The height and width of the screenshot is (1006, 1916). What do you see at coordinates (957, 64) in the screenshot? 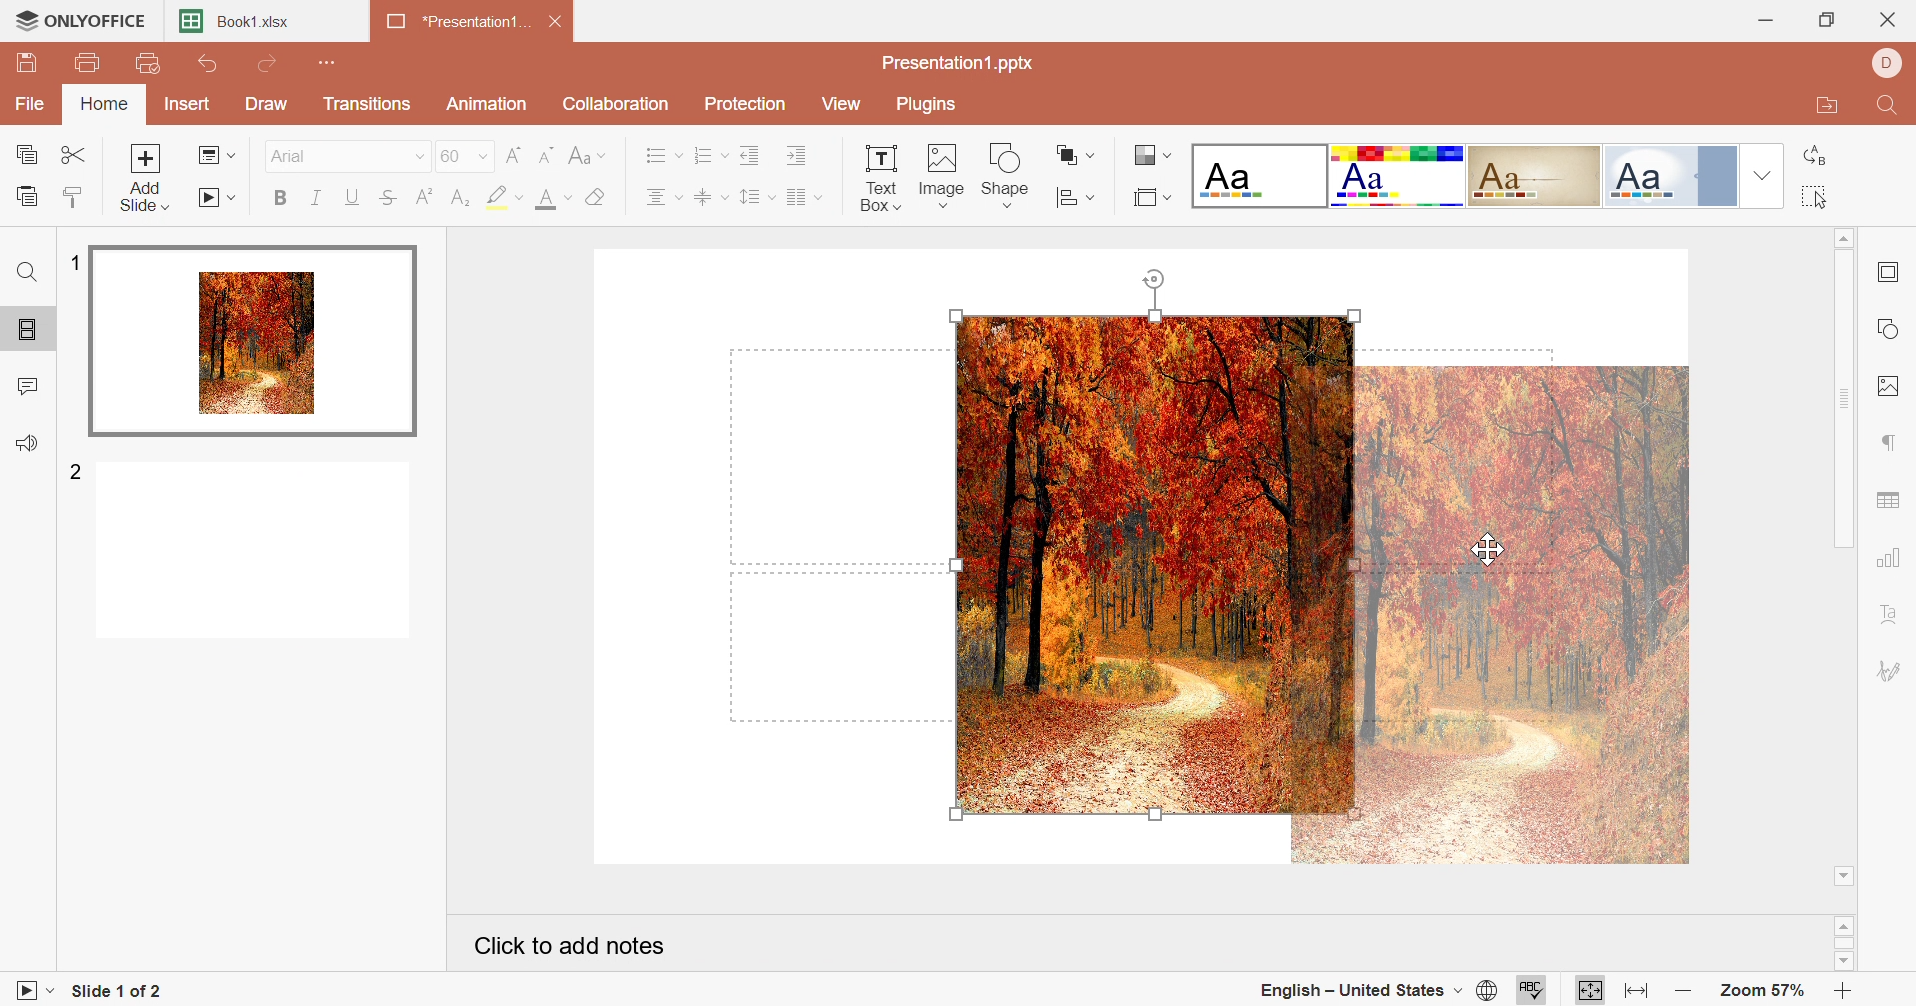
I see `Presentation1.pptx` at bounding box center [957, 64].